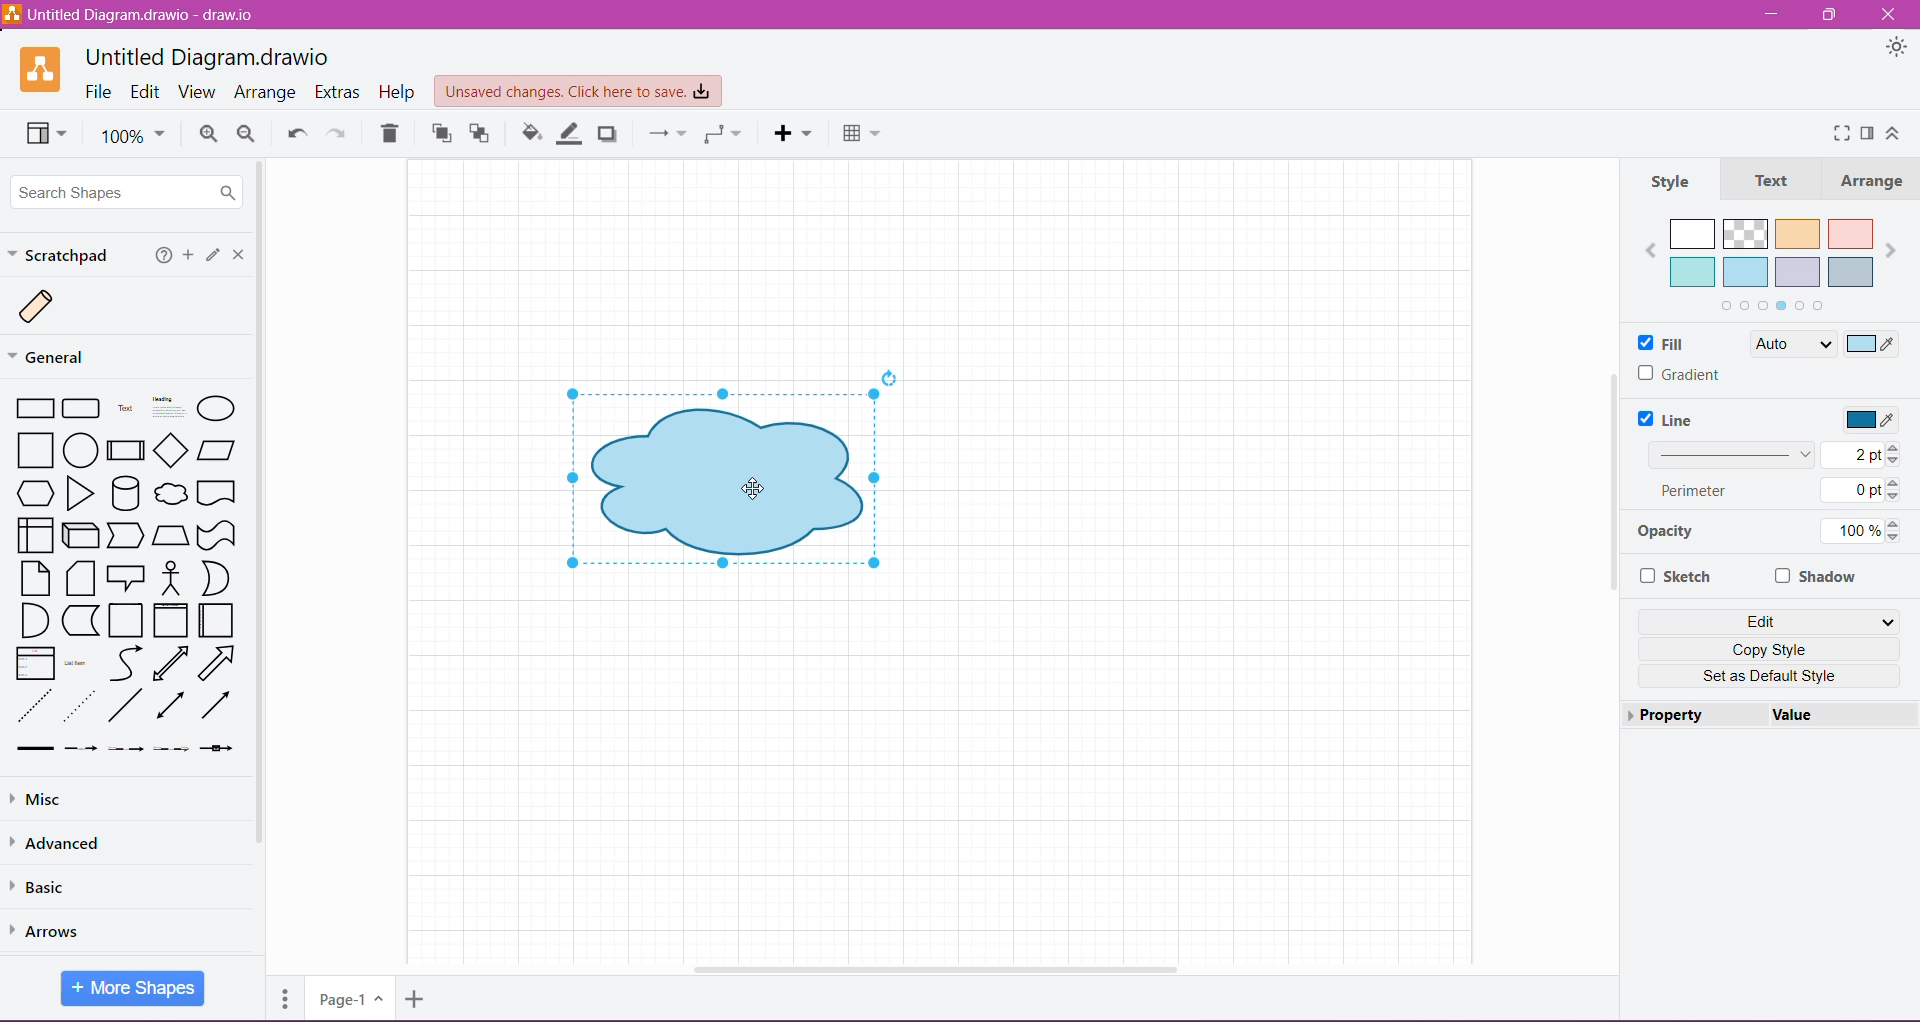 The image size is (1920, 1022). I want to click on Arrange, so click(267, 93).